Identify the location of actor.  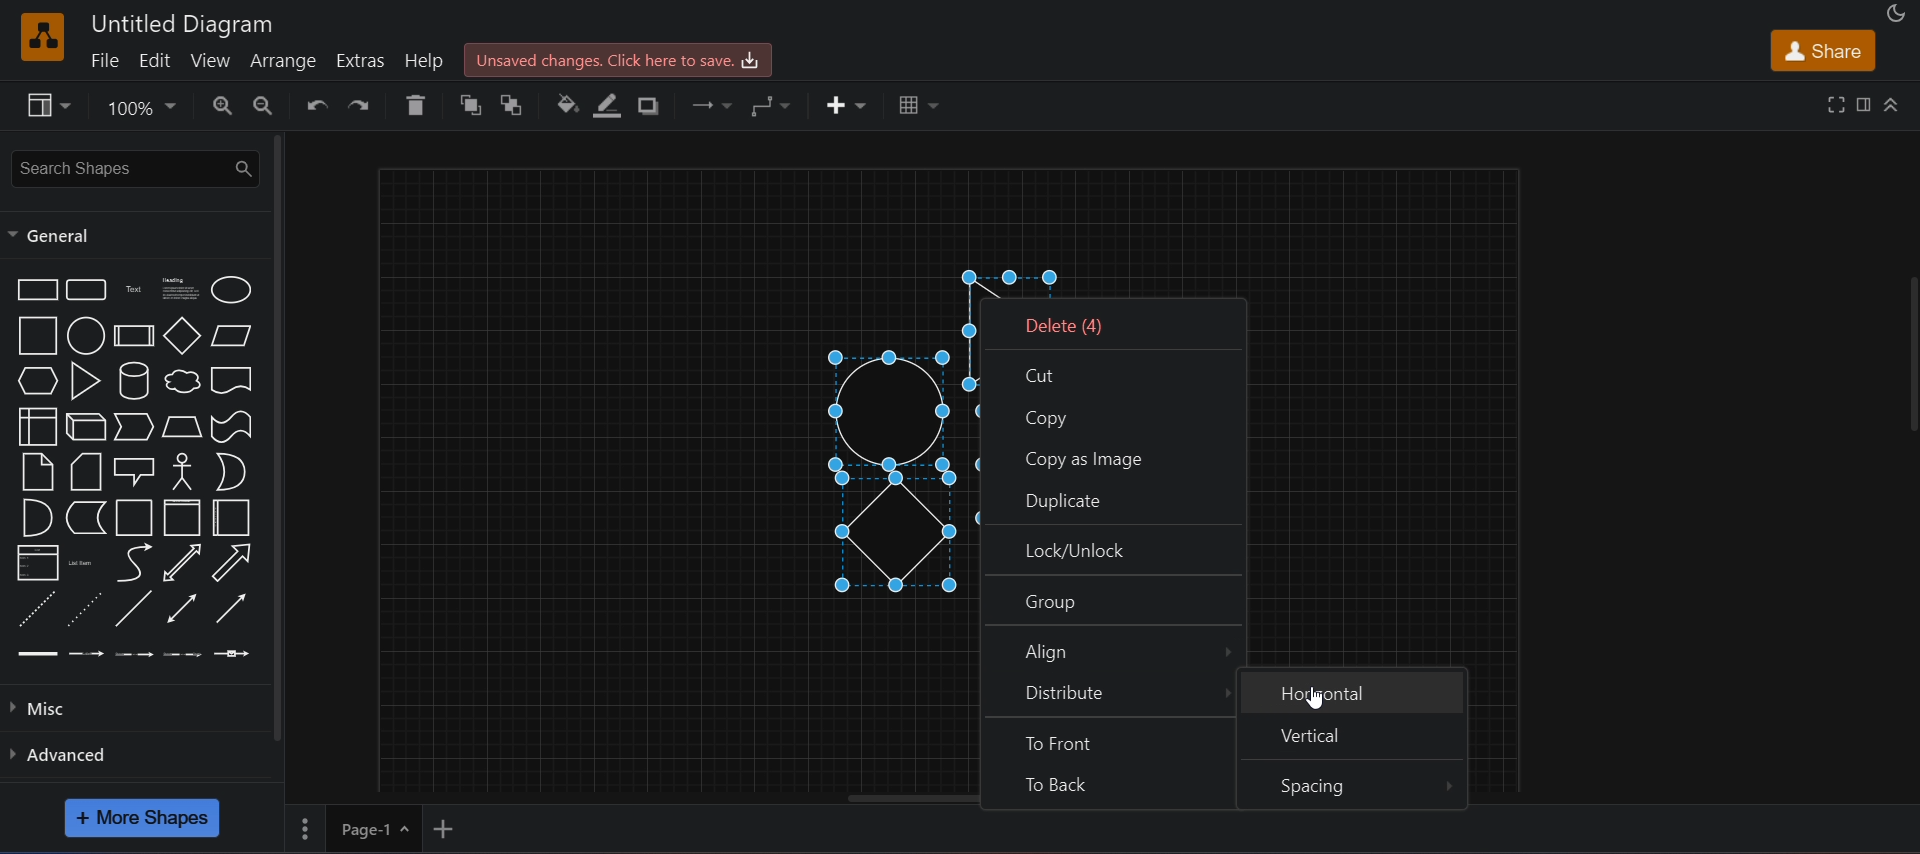
(183, 472).